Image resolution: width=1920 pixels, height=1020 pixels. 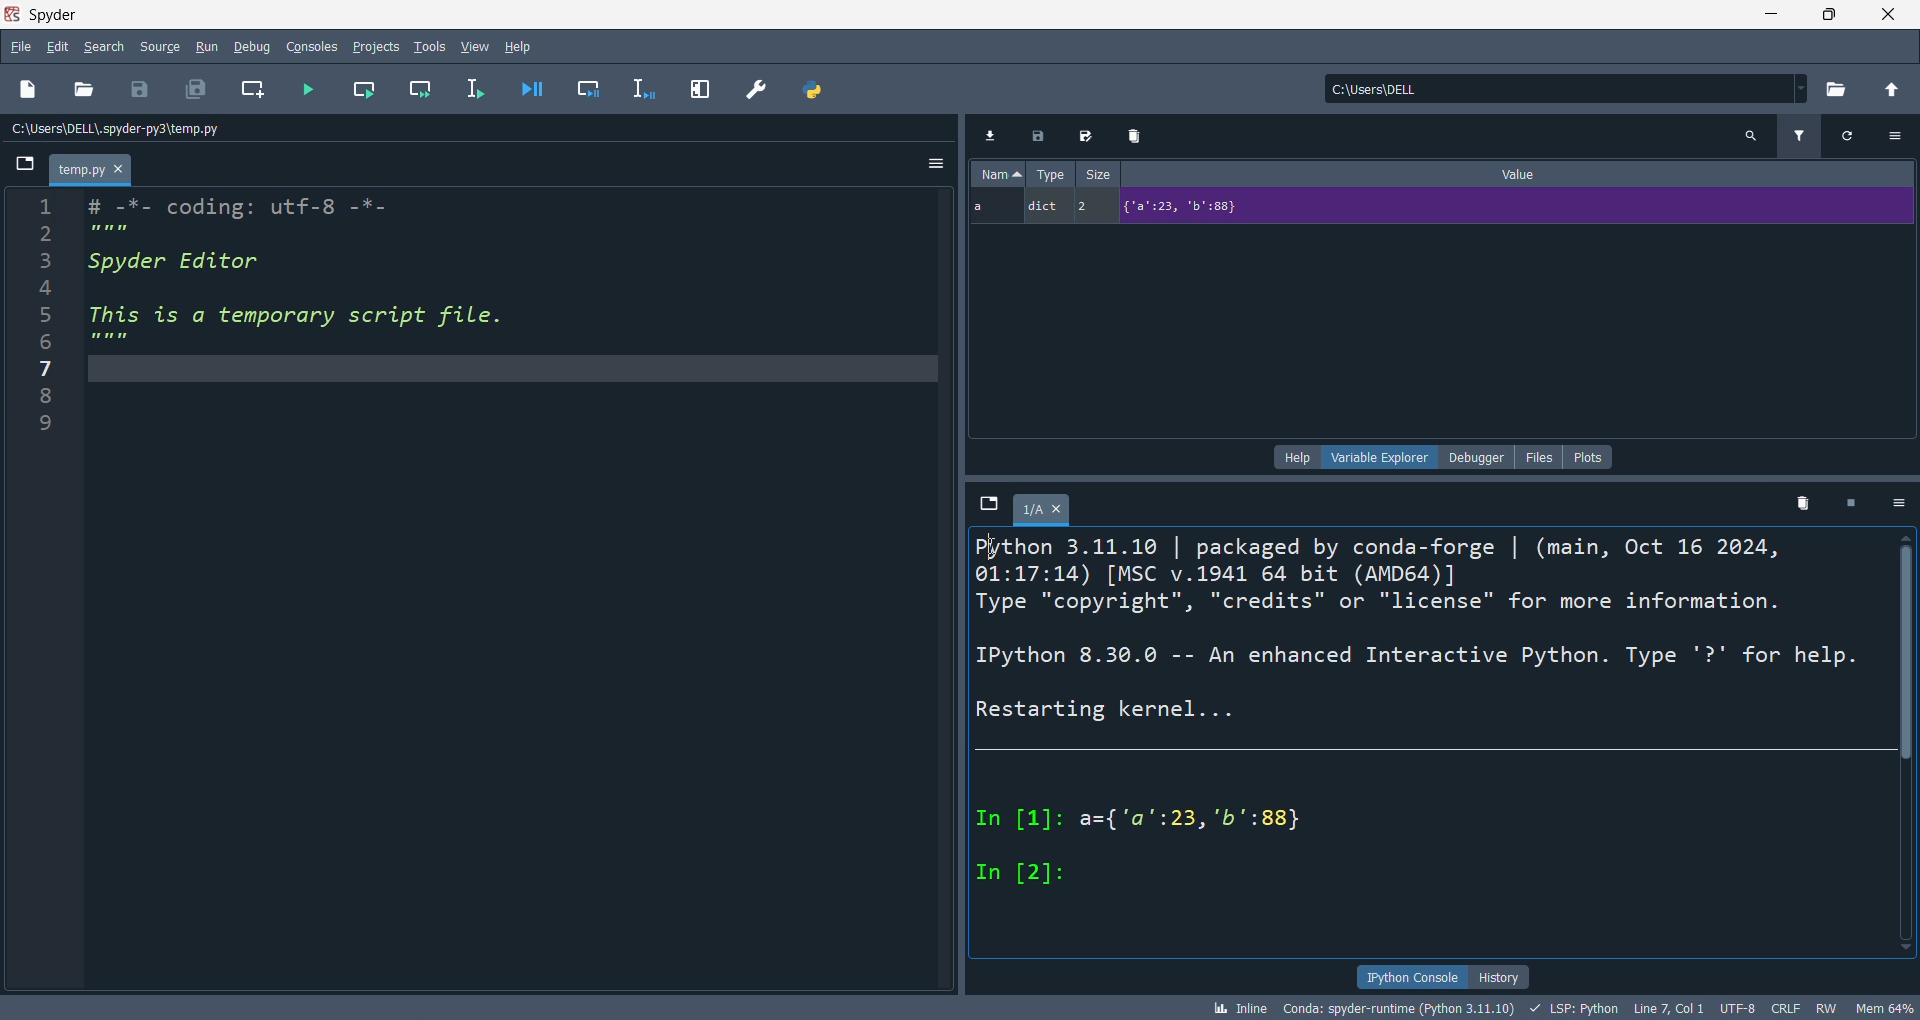 I want to click on plots, so click(x=1590, y=457).